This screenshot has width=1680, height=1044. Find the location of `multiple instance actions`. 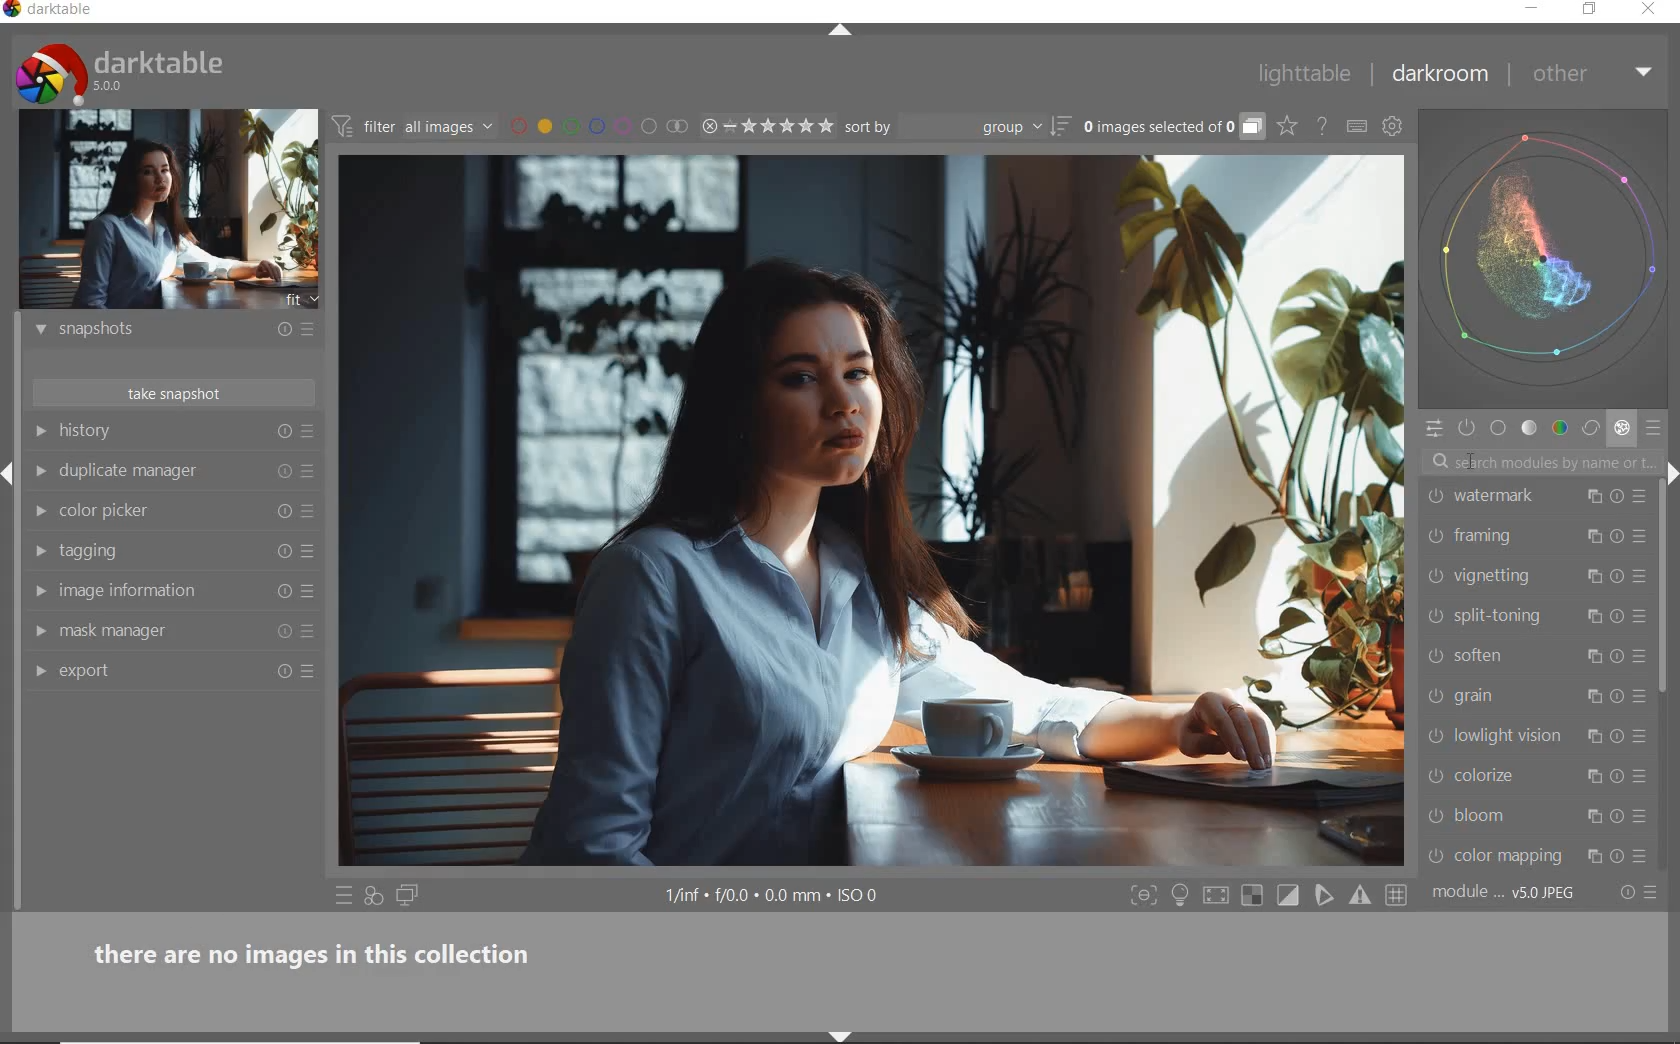

multiple instance actions is located at coordinates (1593, 697).